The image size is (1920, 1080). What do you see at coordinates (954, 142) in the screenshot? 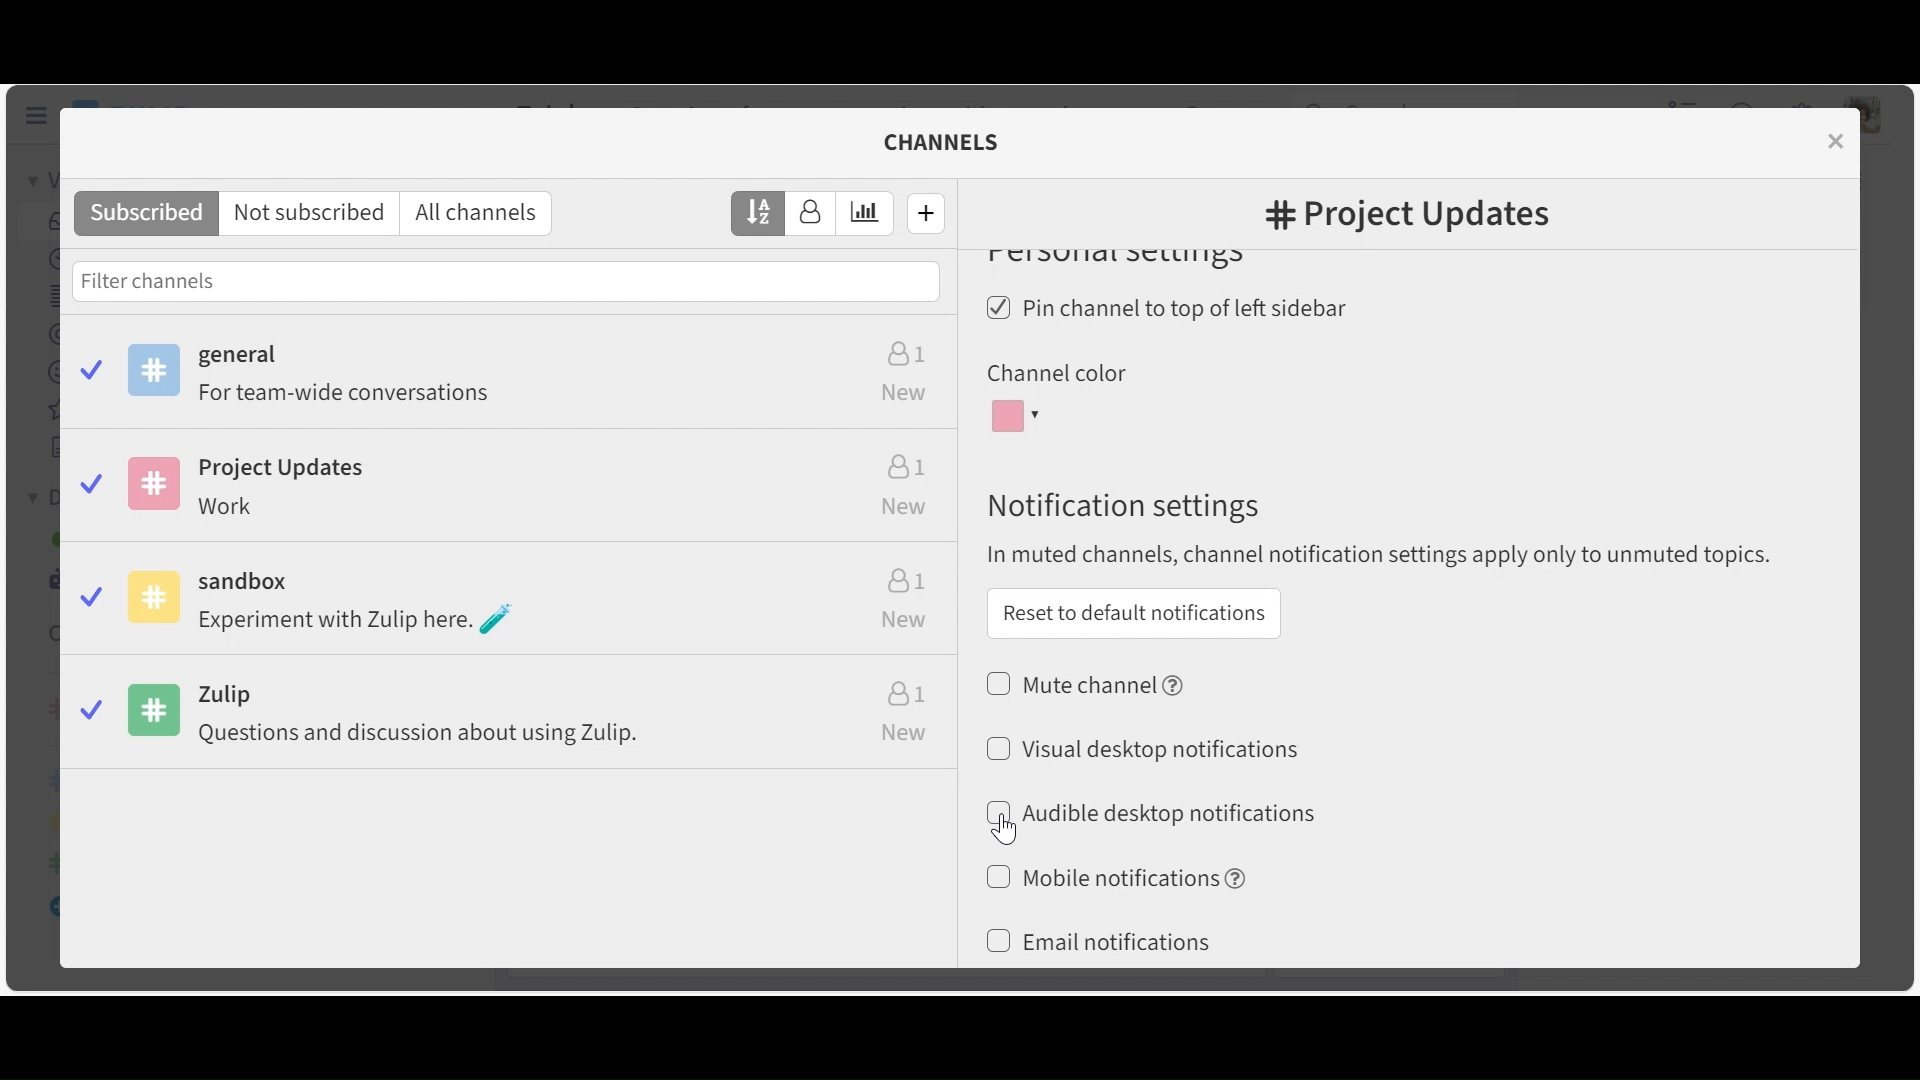
I see `channels` at bounding box center [954, 142].